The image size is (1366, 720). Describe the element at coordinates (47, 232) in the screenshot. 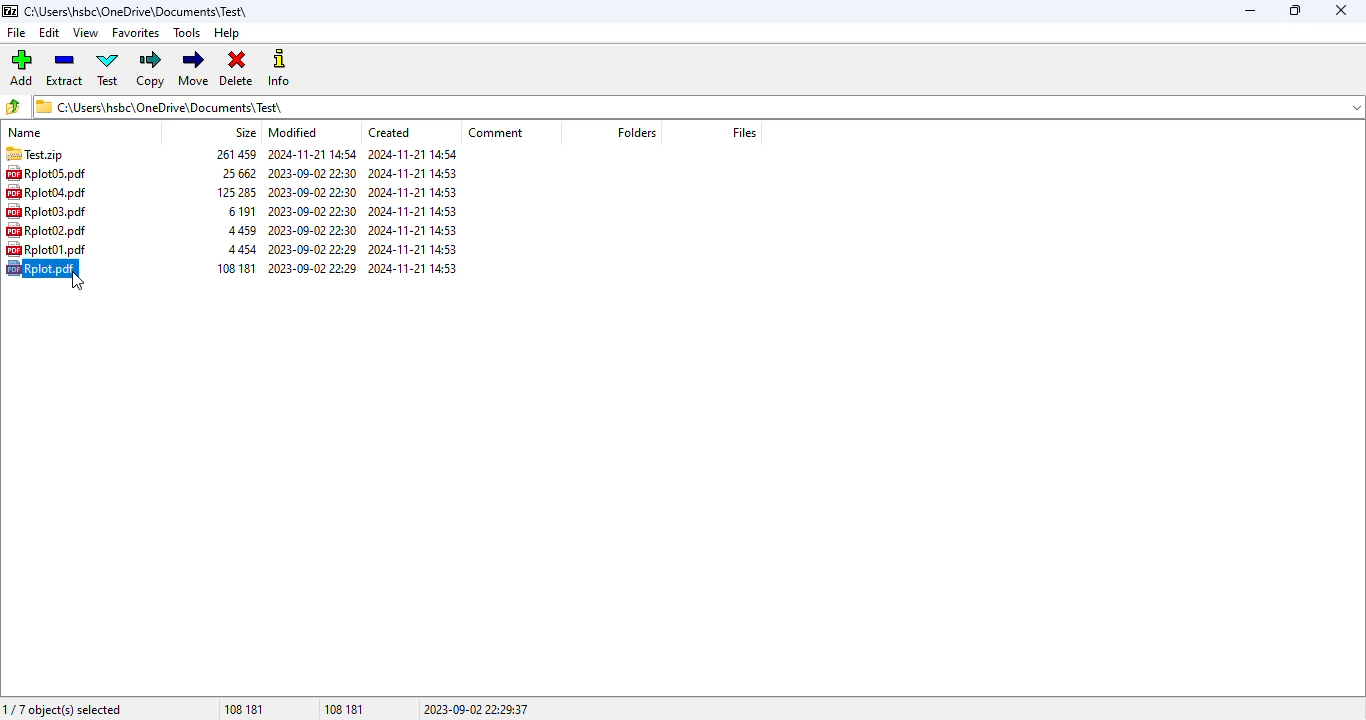

I see ` Rplot02.pdf` at that location.